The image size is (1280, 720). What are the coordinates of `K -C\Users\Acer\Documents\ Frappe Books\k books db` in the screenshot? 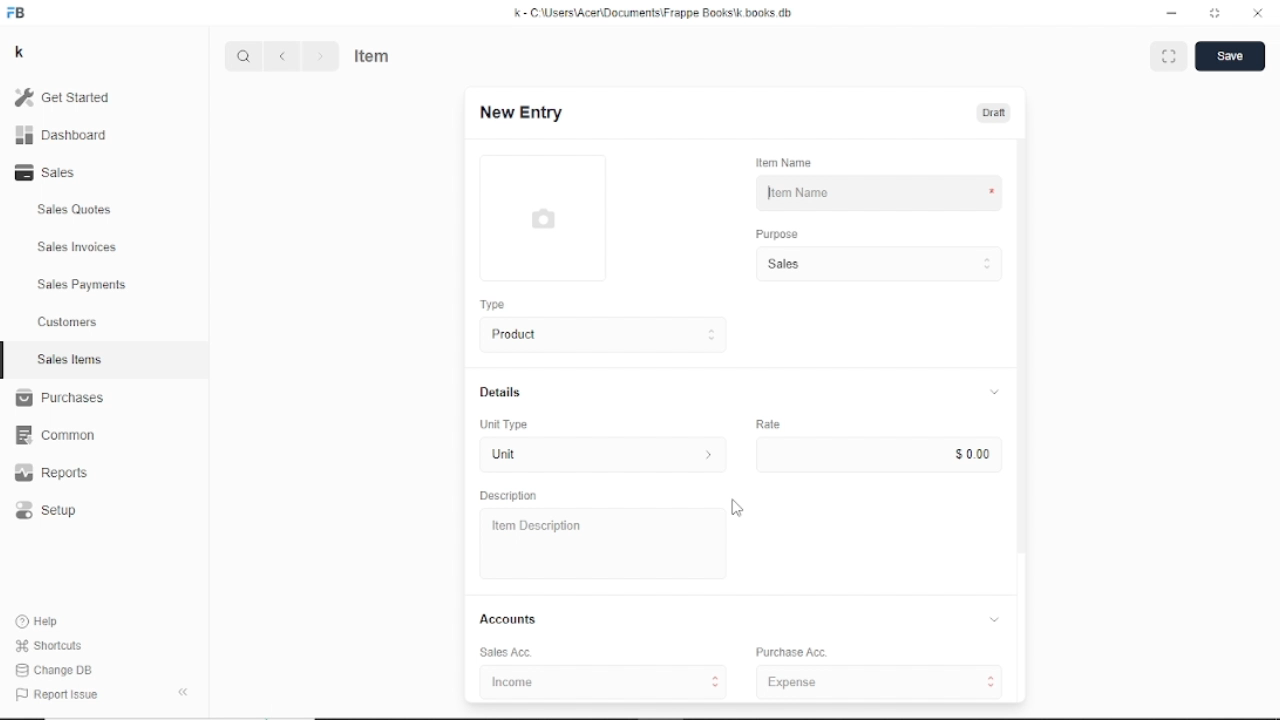 It's located at (657, 13).